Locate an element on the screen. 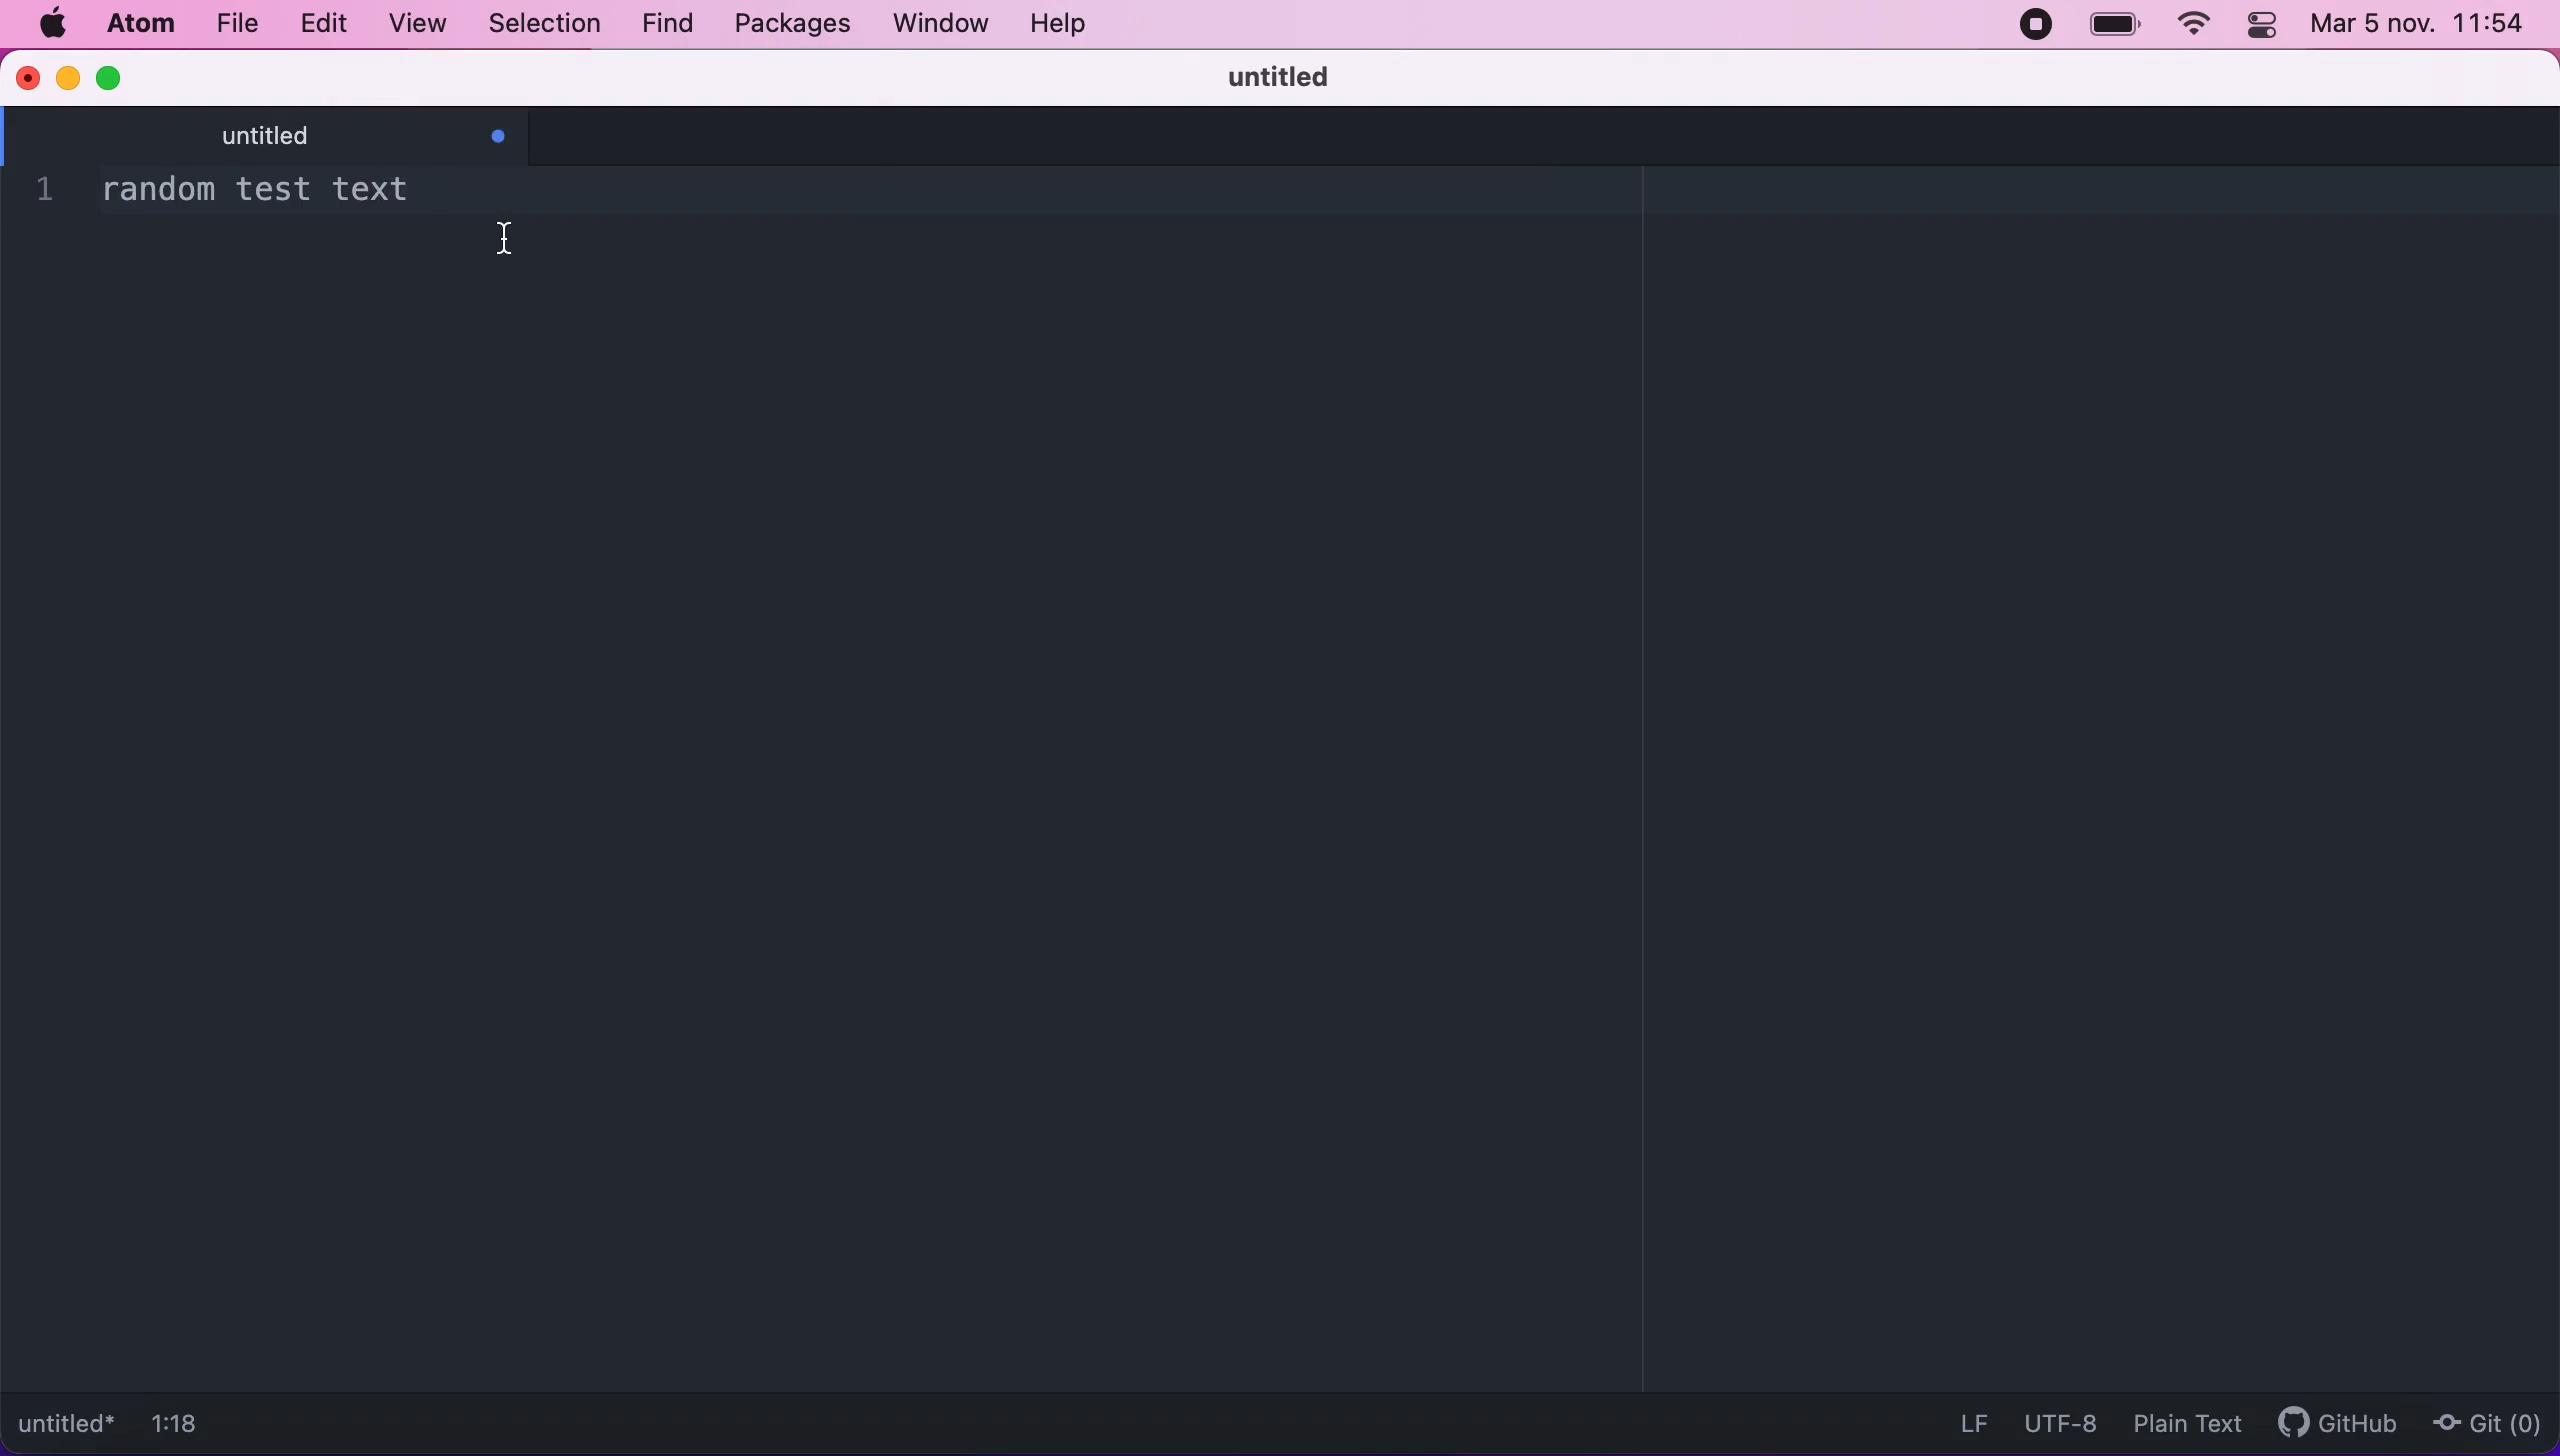 The image size is (2560, 1456). selection is located at coordinates (541, 23).